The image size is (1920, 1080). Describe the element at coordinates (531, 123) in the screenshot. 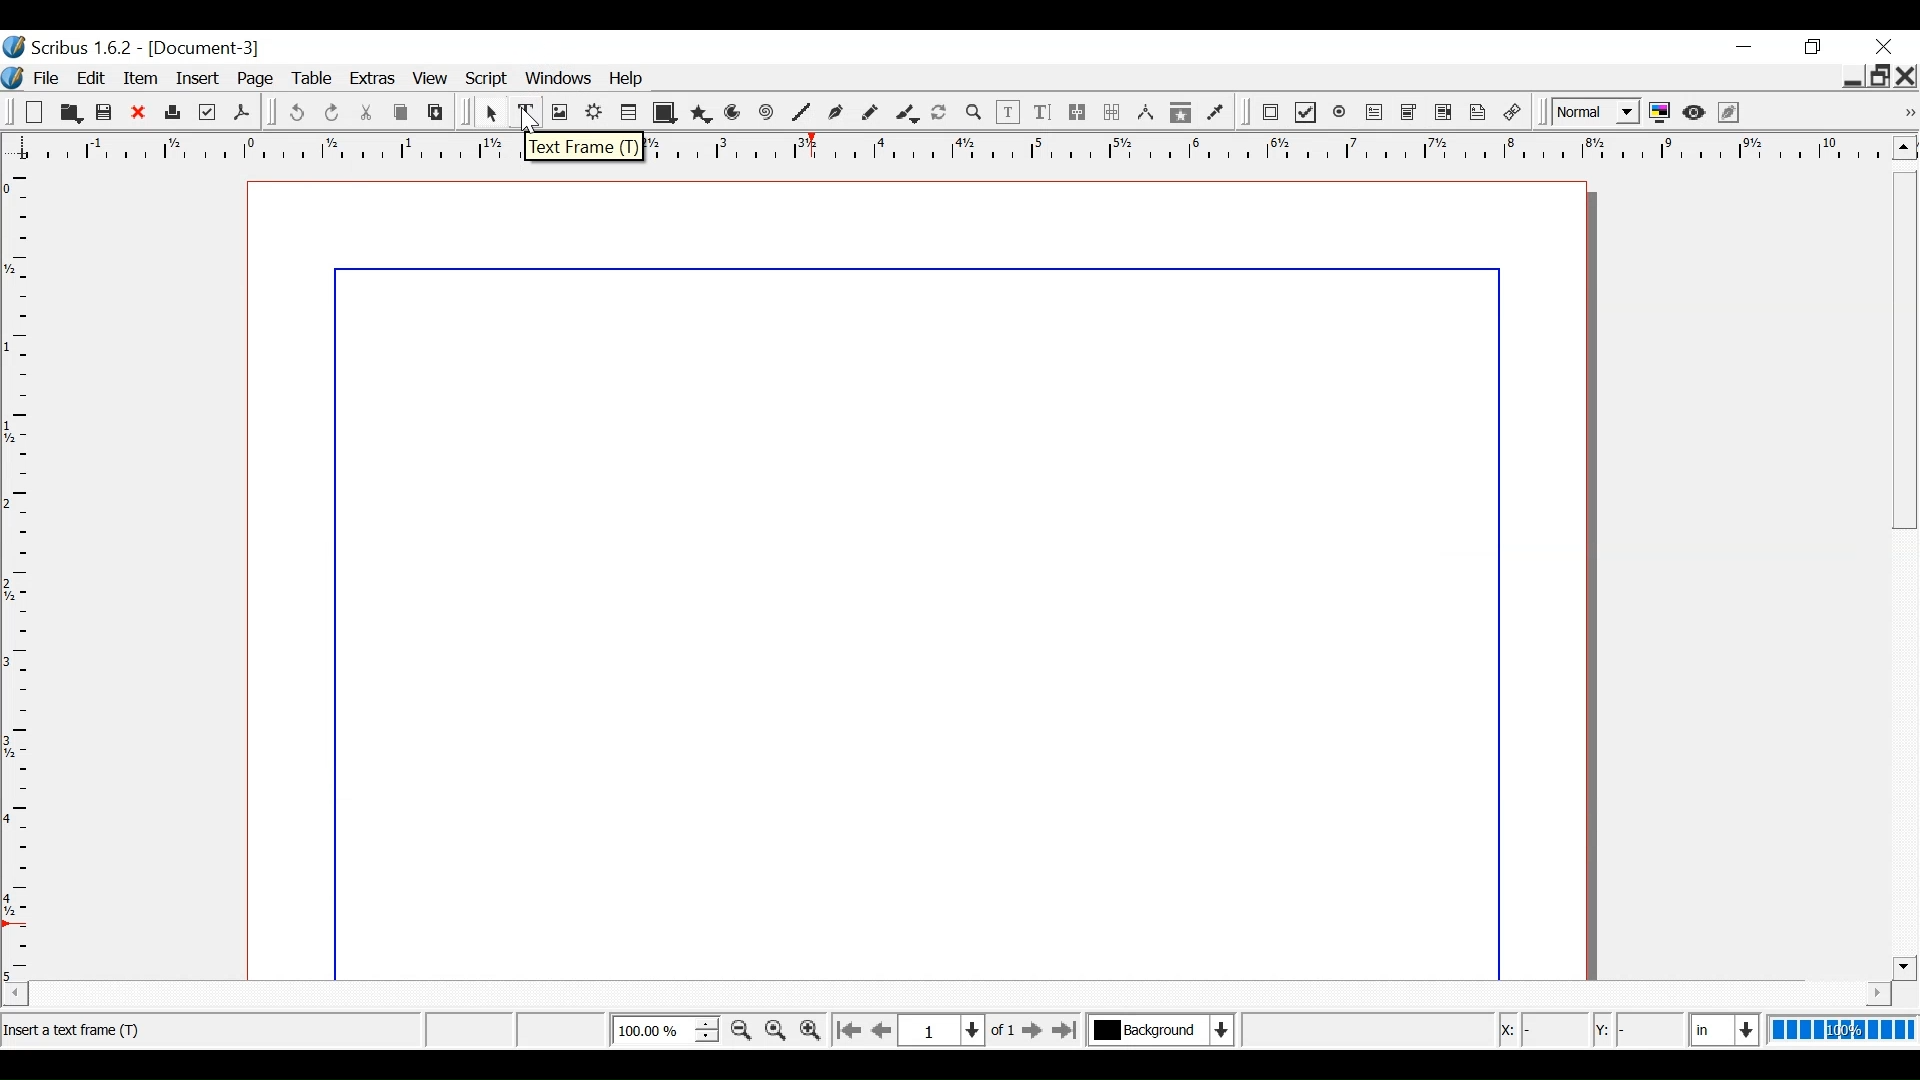

I see `Cursor` at that location.